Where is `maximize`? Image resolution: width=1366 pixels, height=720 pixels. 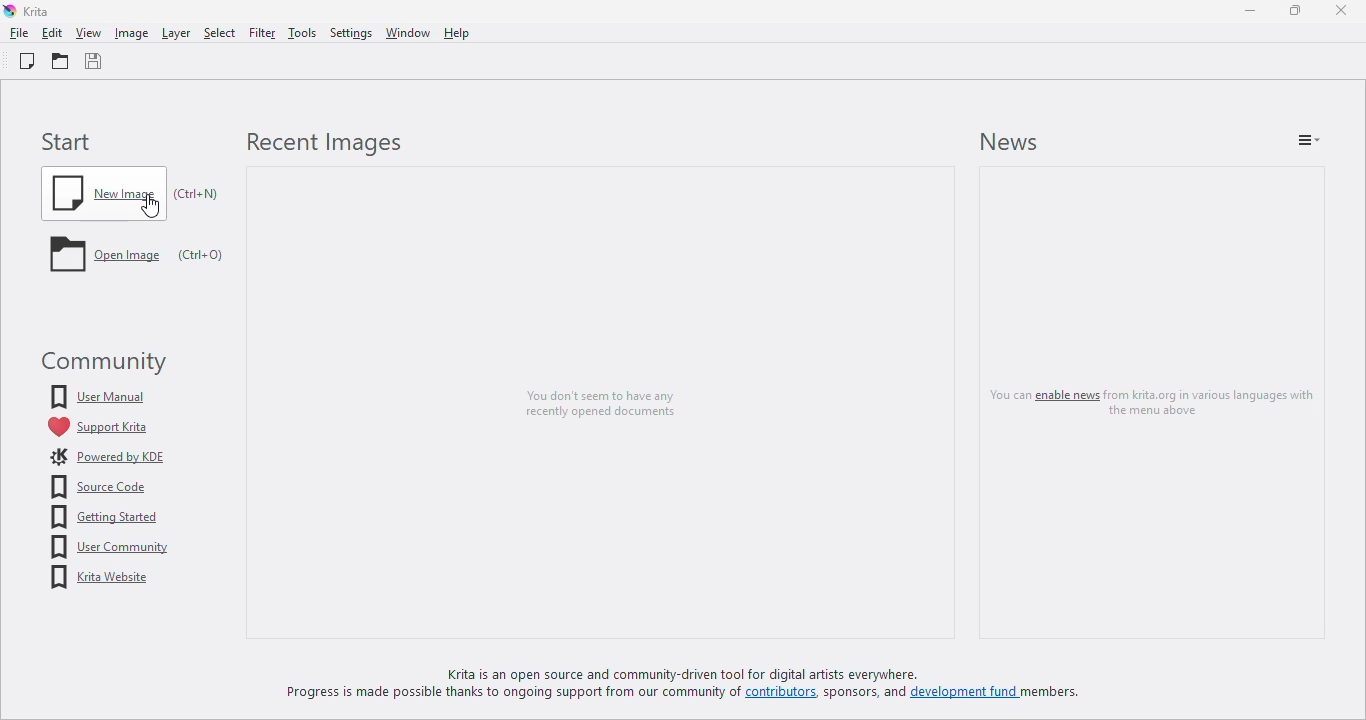
maximize is located at coordinates (1295, 10).